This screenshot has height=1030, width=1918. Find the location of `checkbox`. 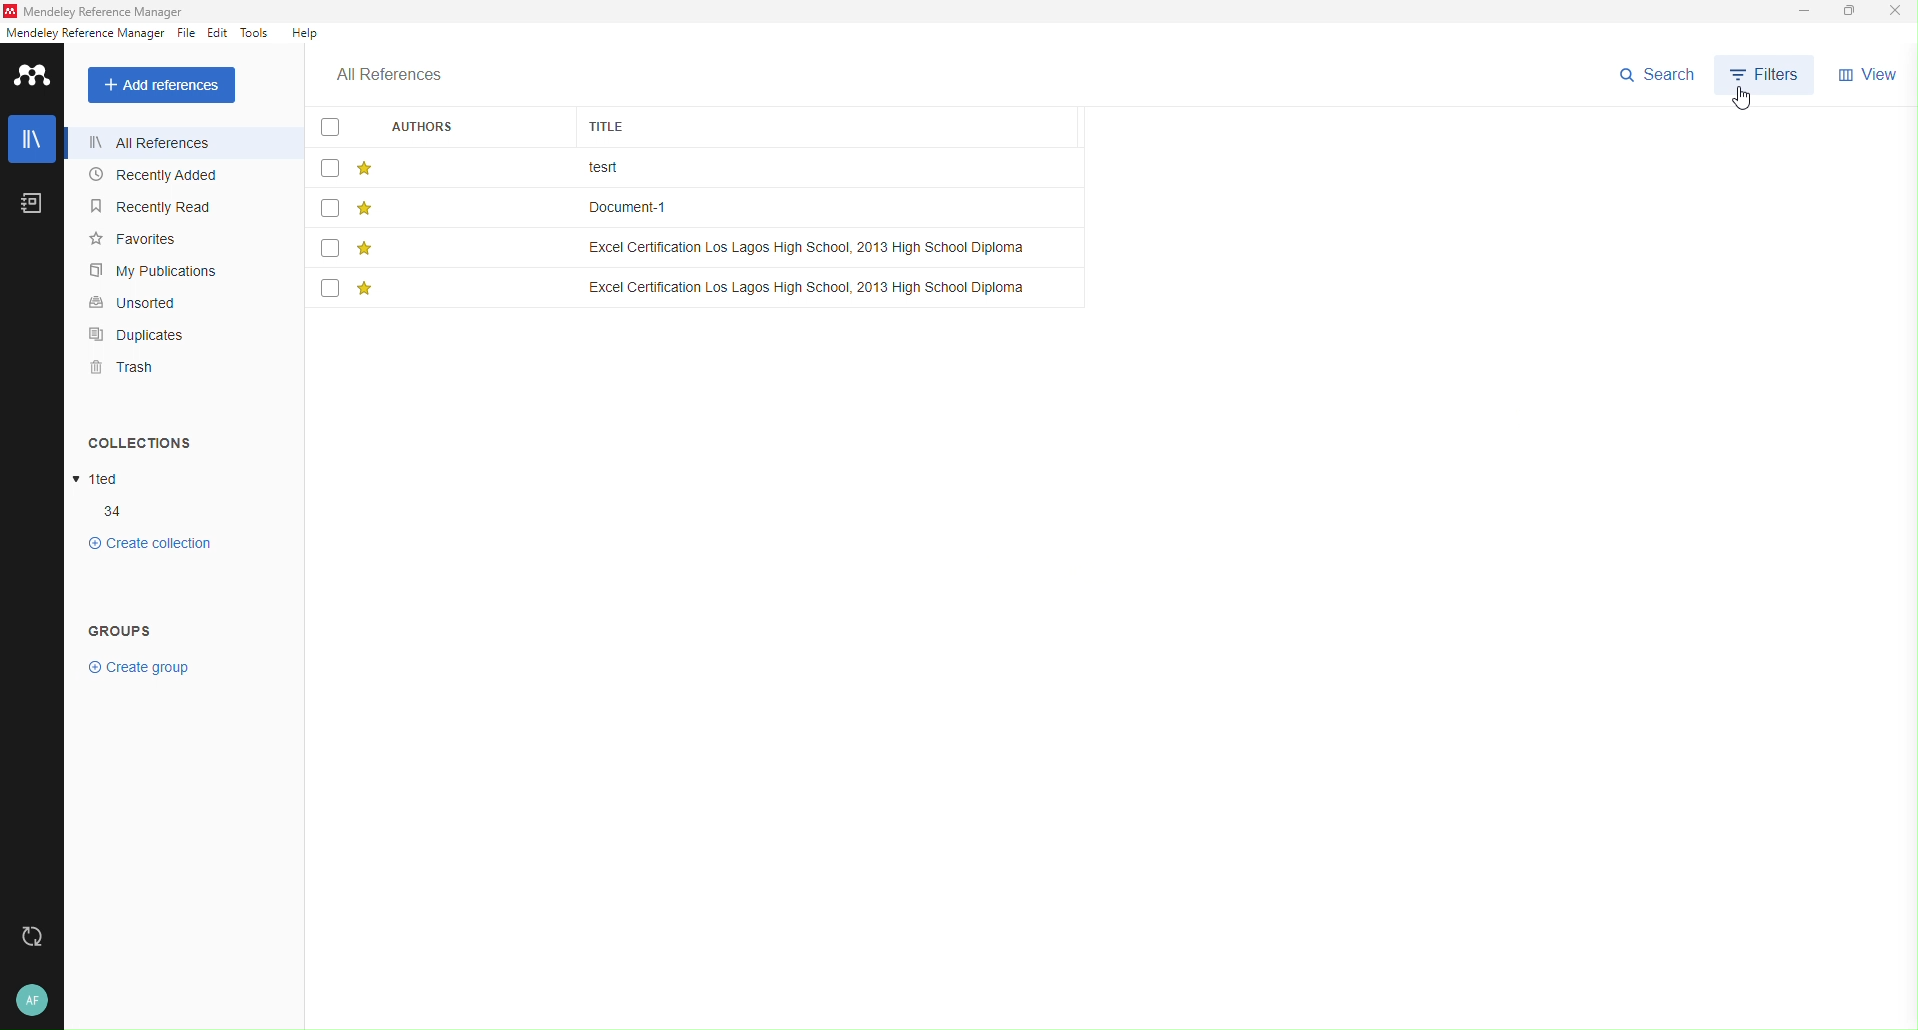

checkbox is located at coordinates (330, 167).